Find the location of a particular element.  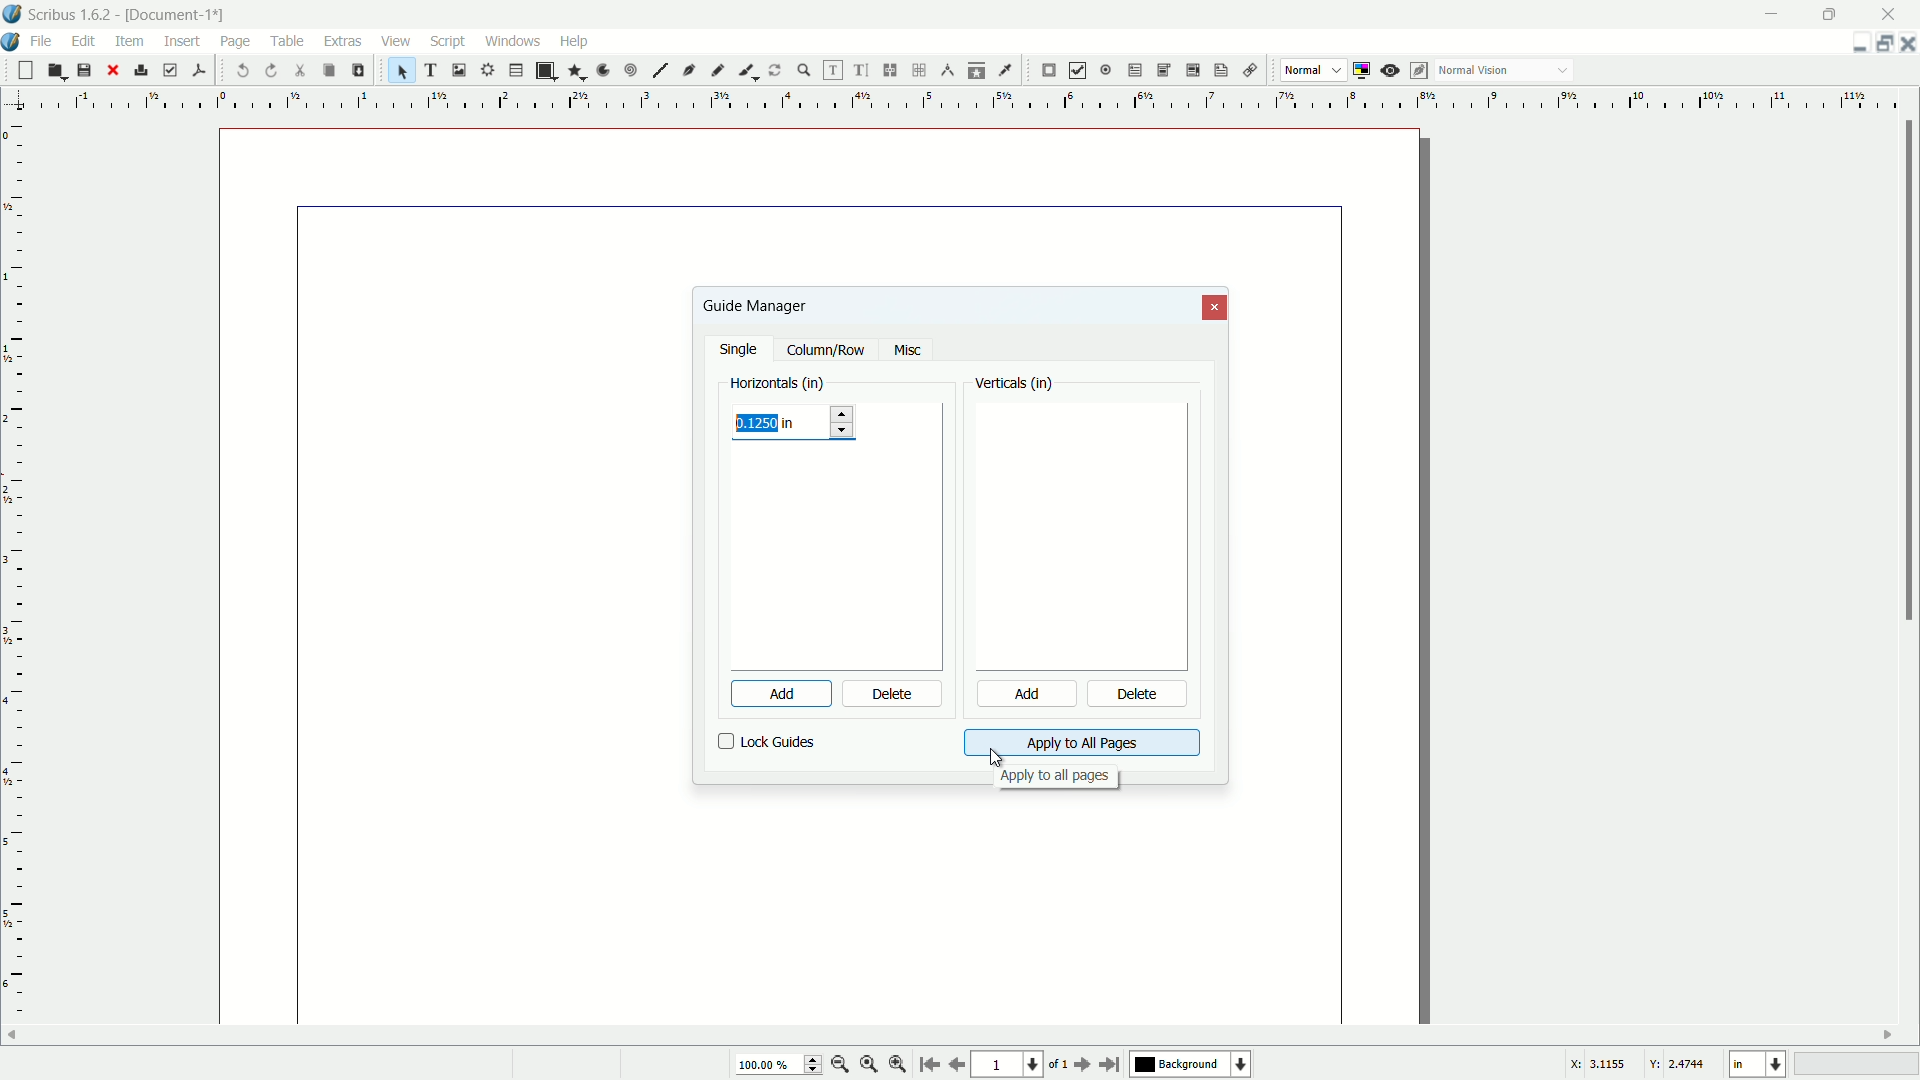

zoom in is located at coordinates (898, 1065).